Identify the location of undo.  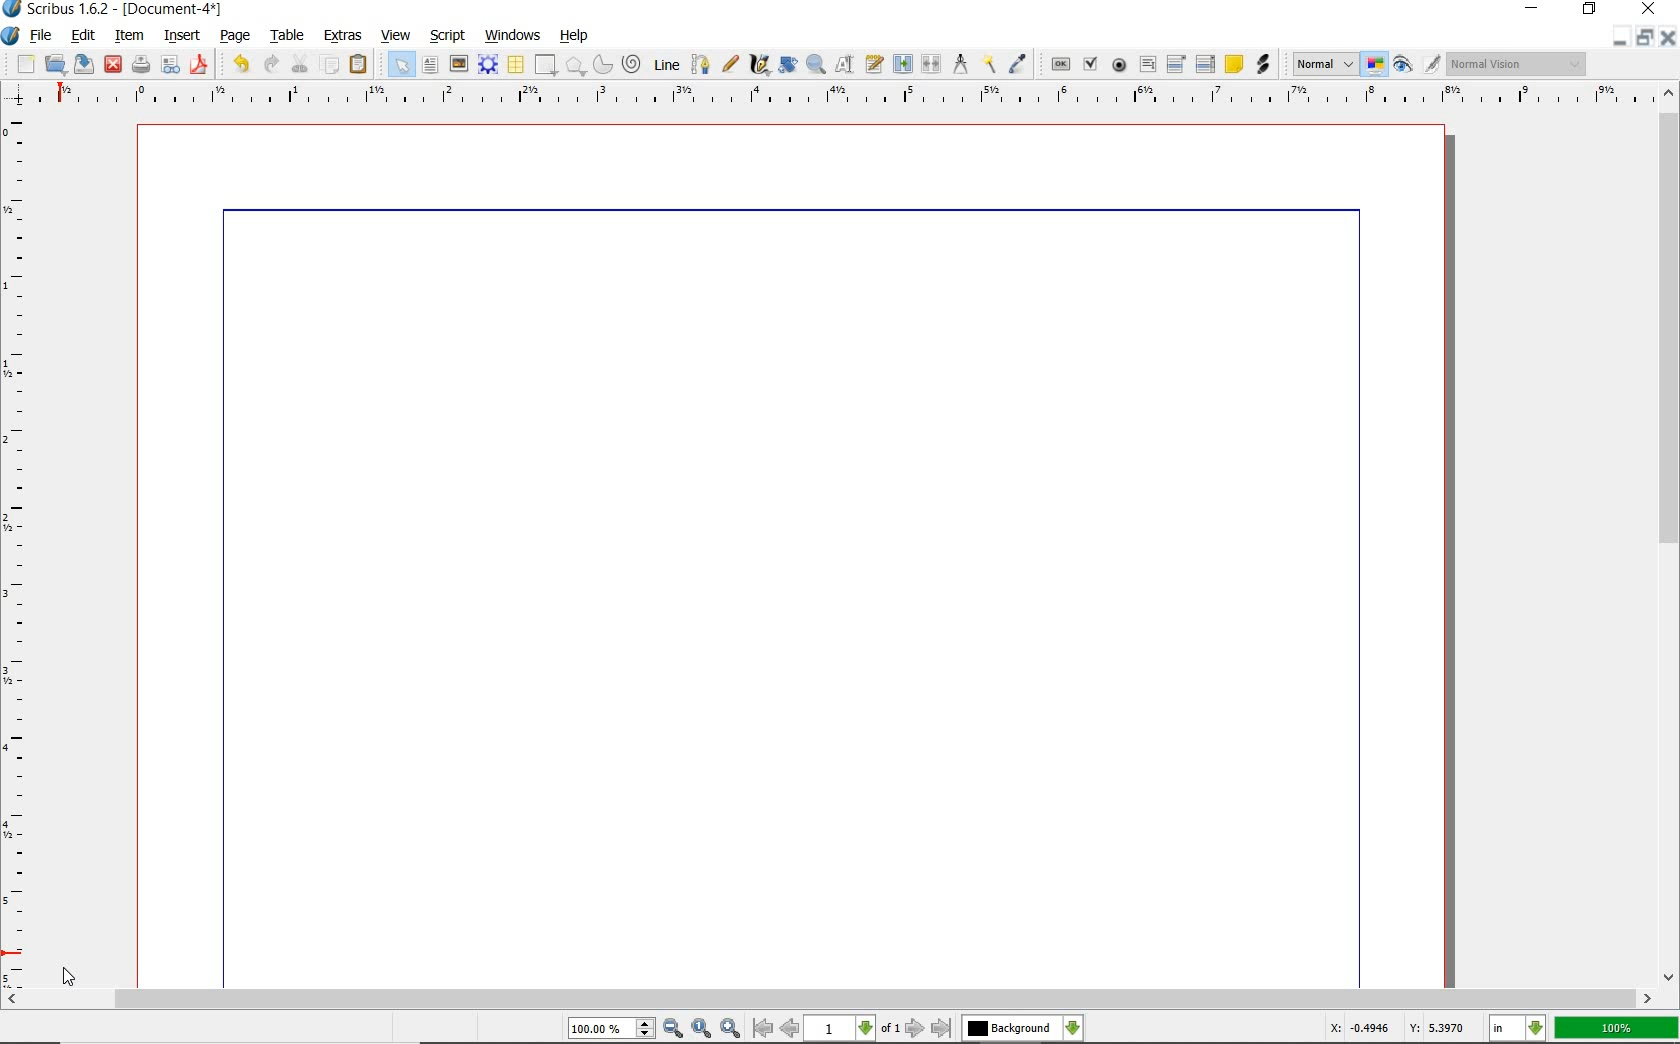
(237, 62).